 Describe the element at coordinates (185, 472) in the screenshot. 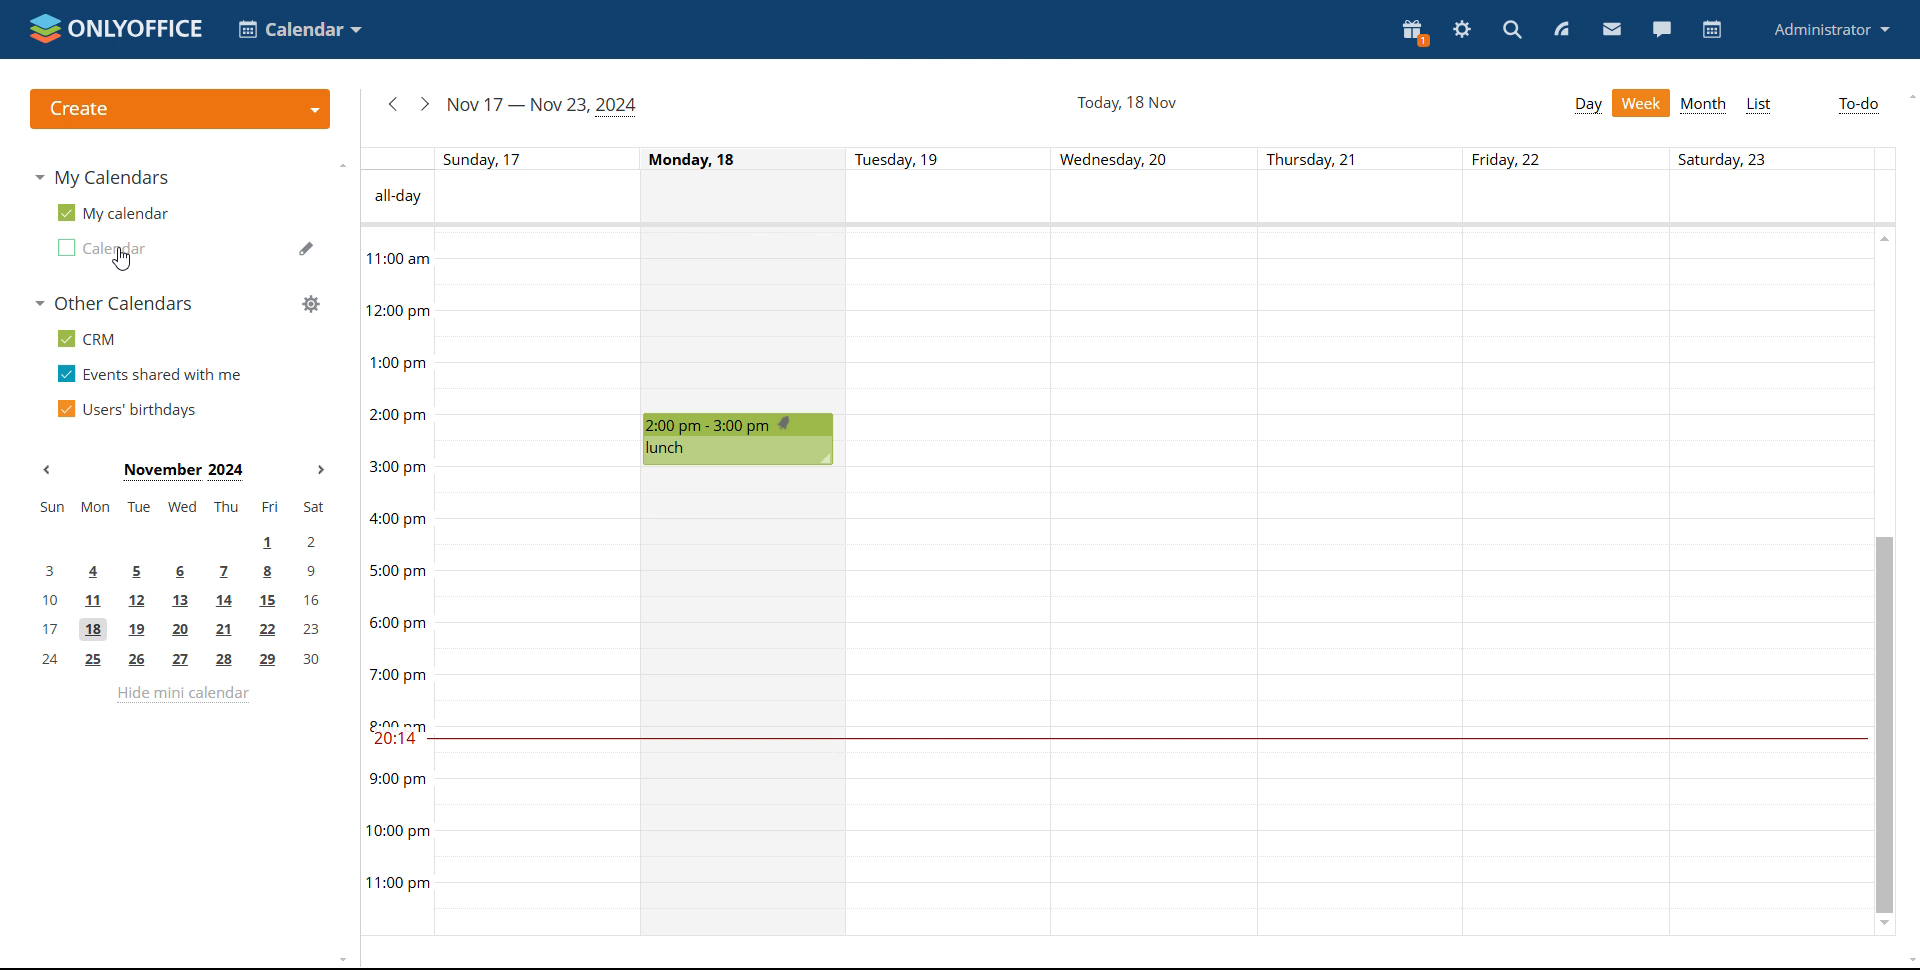

I see `current month` at that location.